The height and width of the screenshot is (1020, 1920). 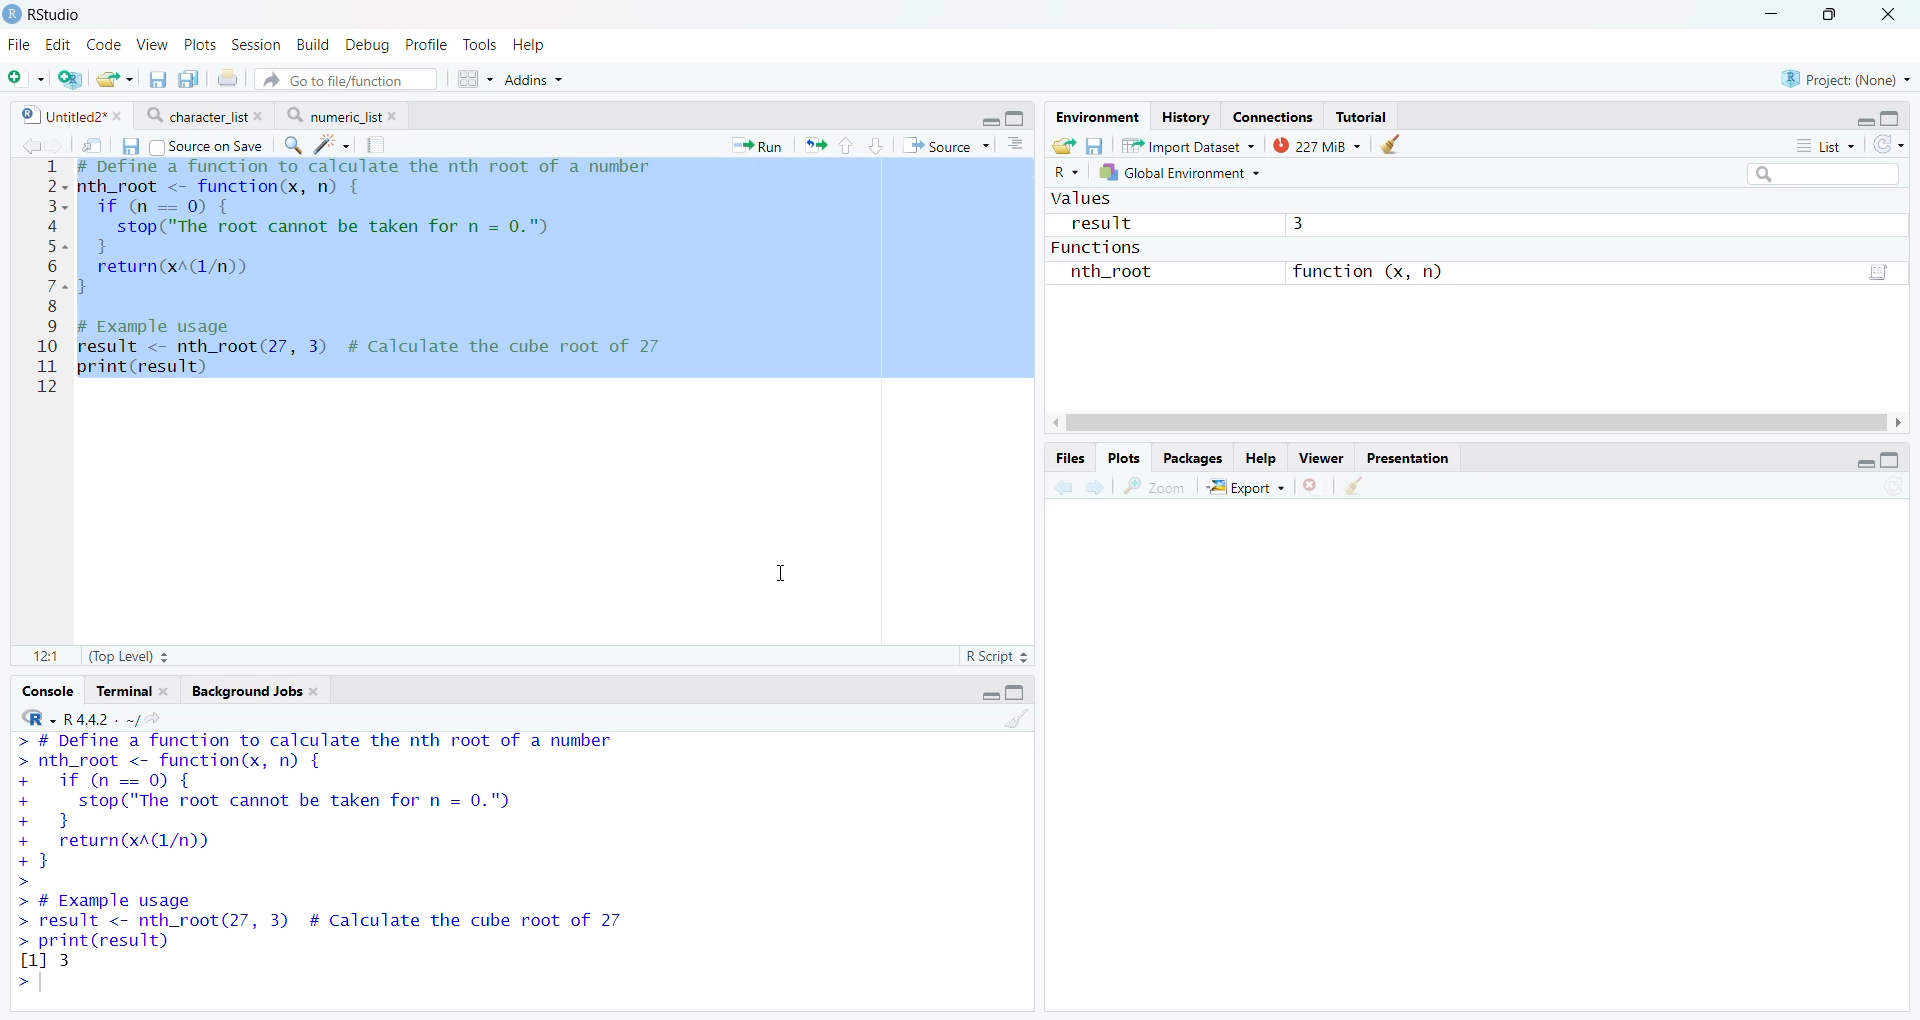 I want to click on View, so click(x=151, y=42).